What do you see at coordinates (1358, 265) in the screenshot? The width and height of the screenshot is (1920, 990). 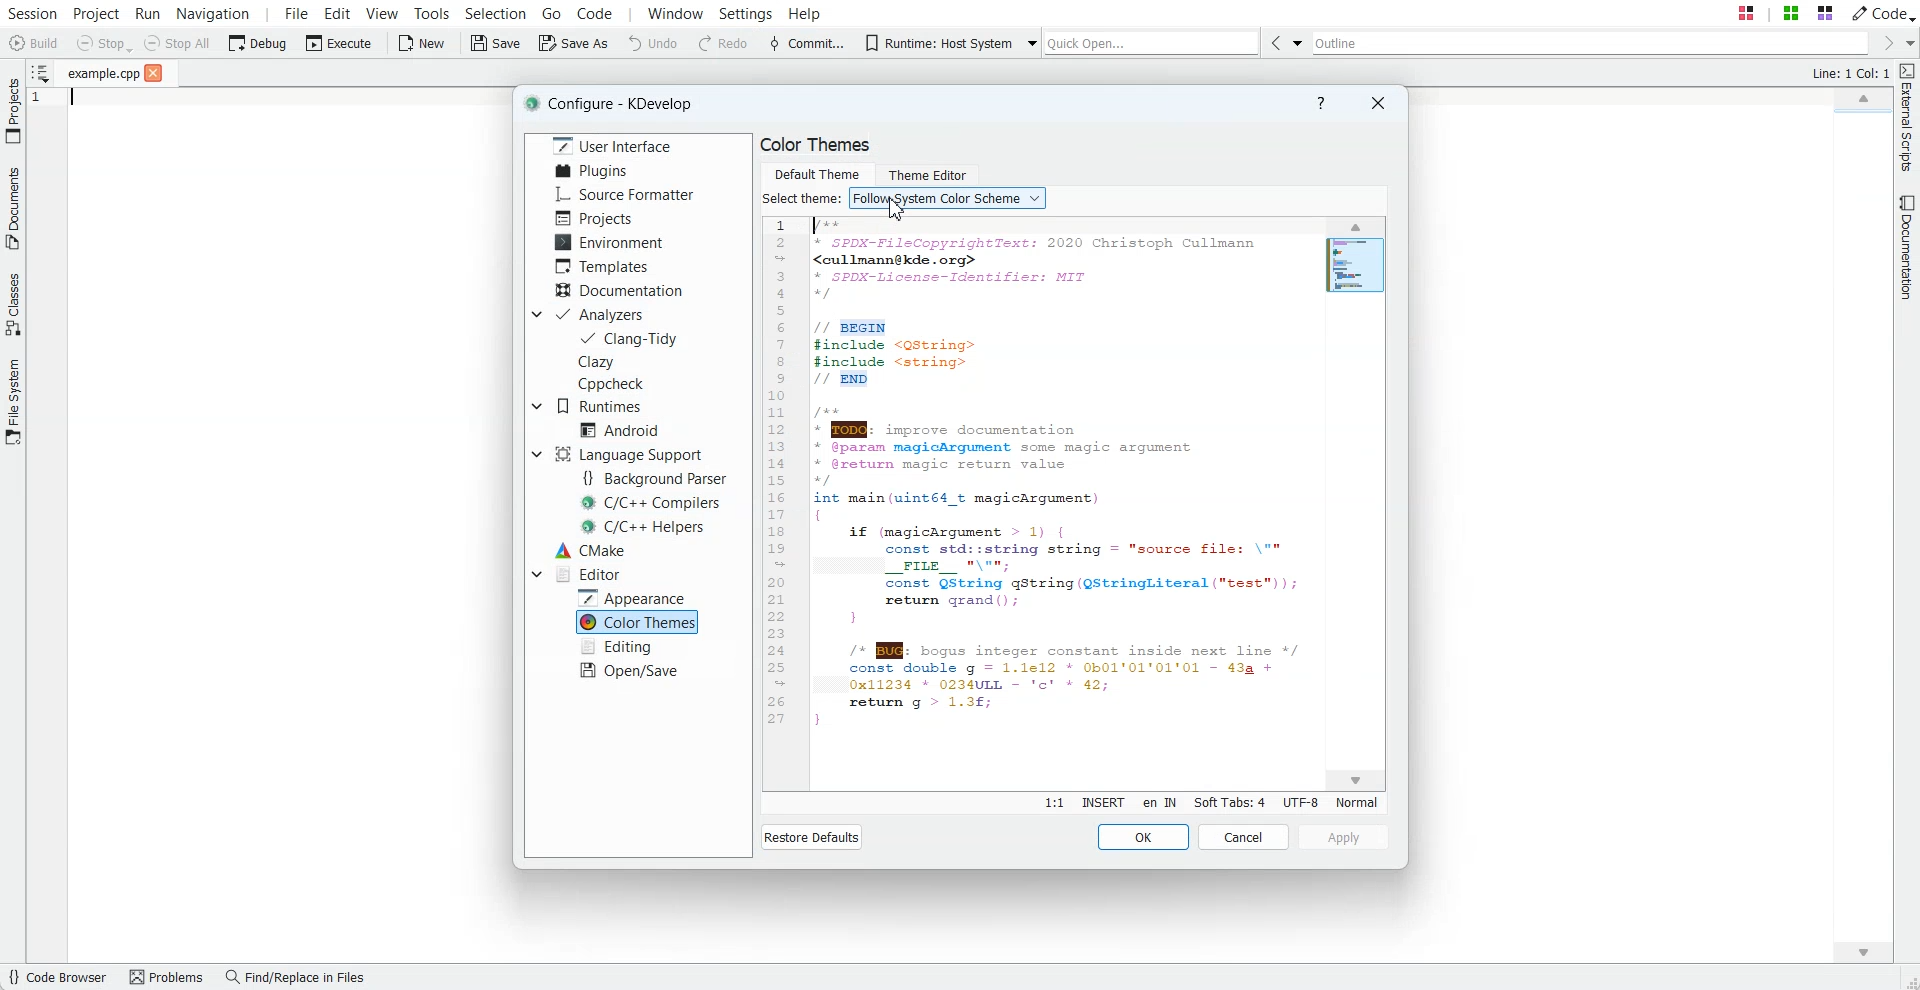 I see `File overview` at bounding box center [1358, 265].